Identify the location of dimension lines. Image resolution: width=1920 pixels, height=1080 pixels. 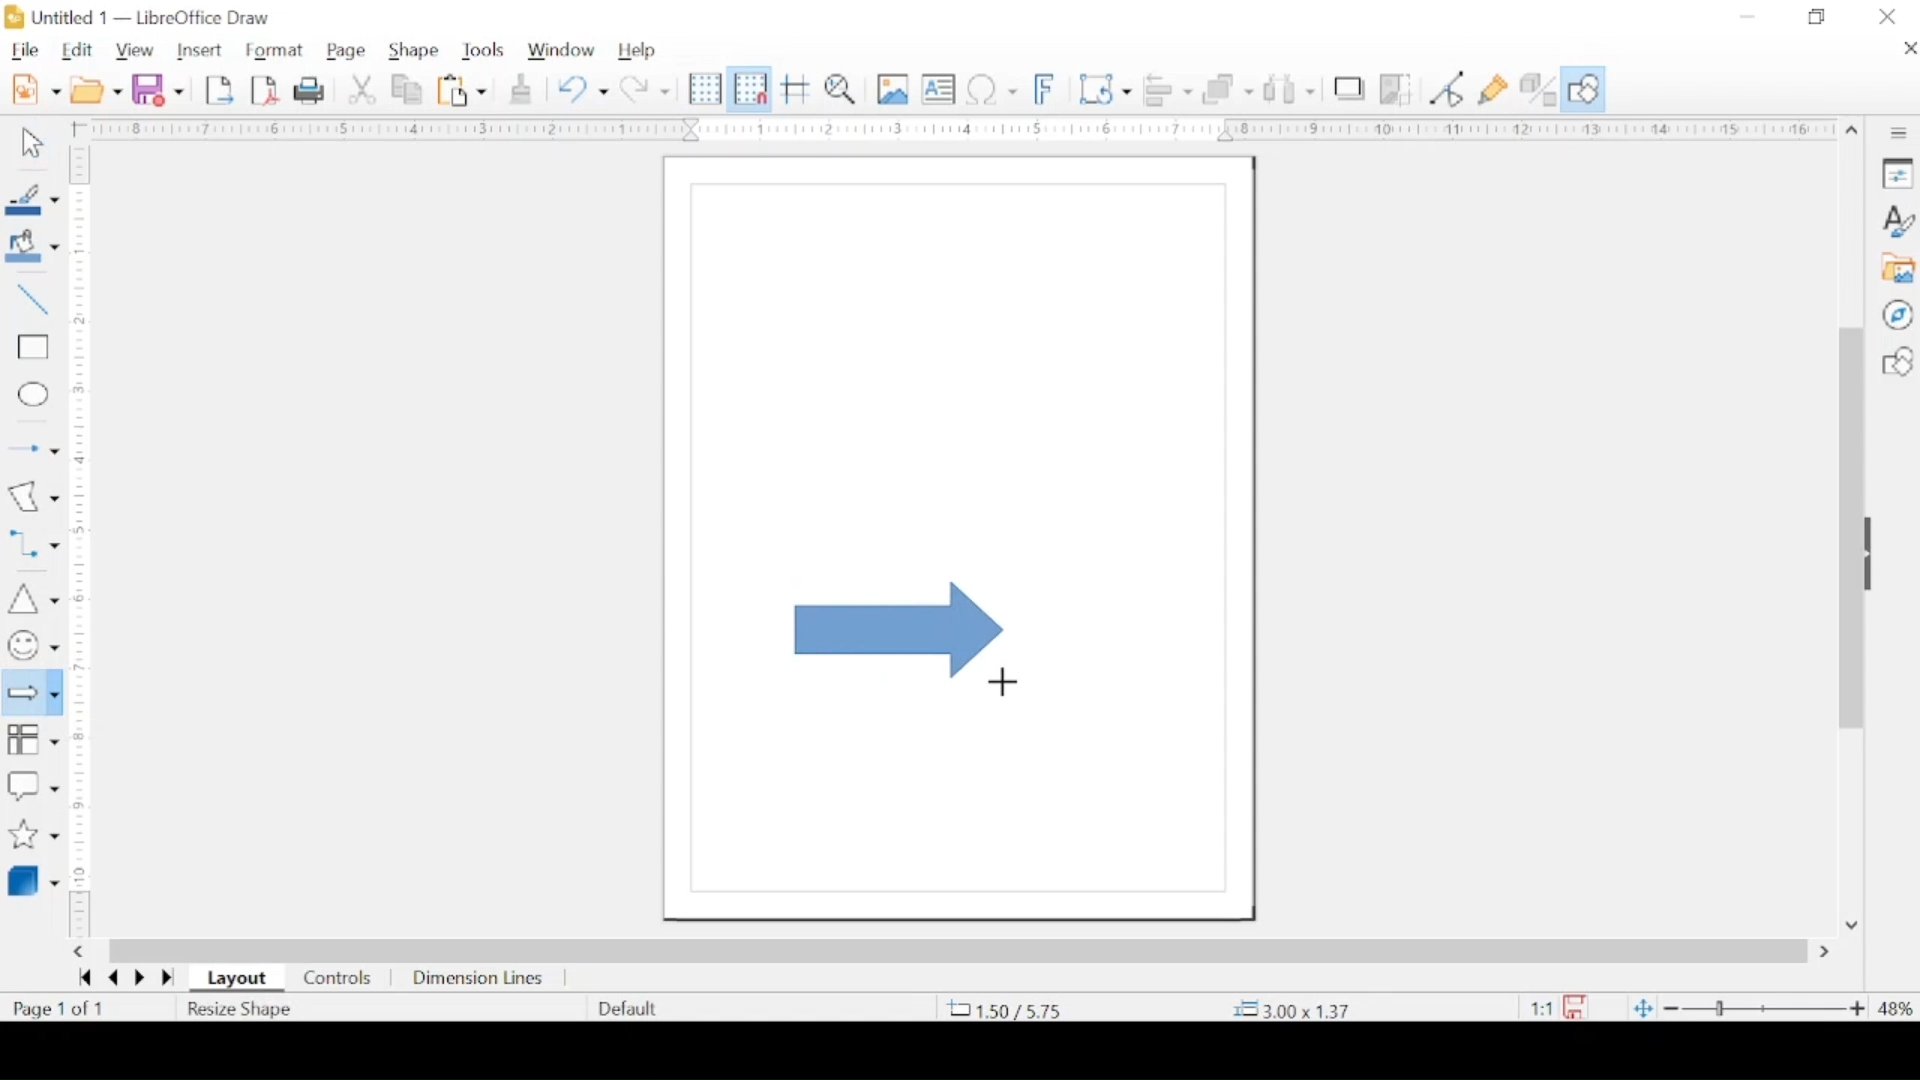
(479, 979).